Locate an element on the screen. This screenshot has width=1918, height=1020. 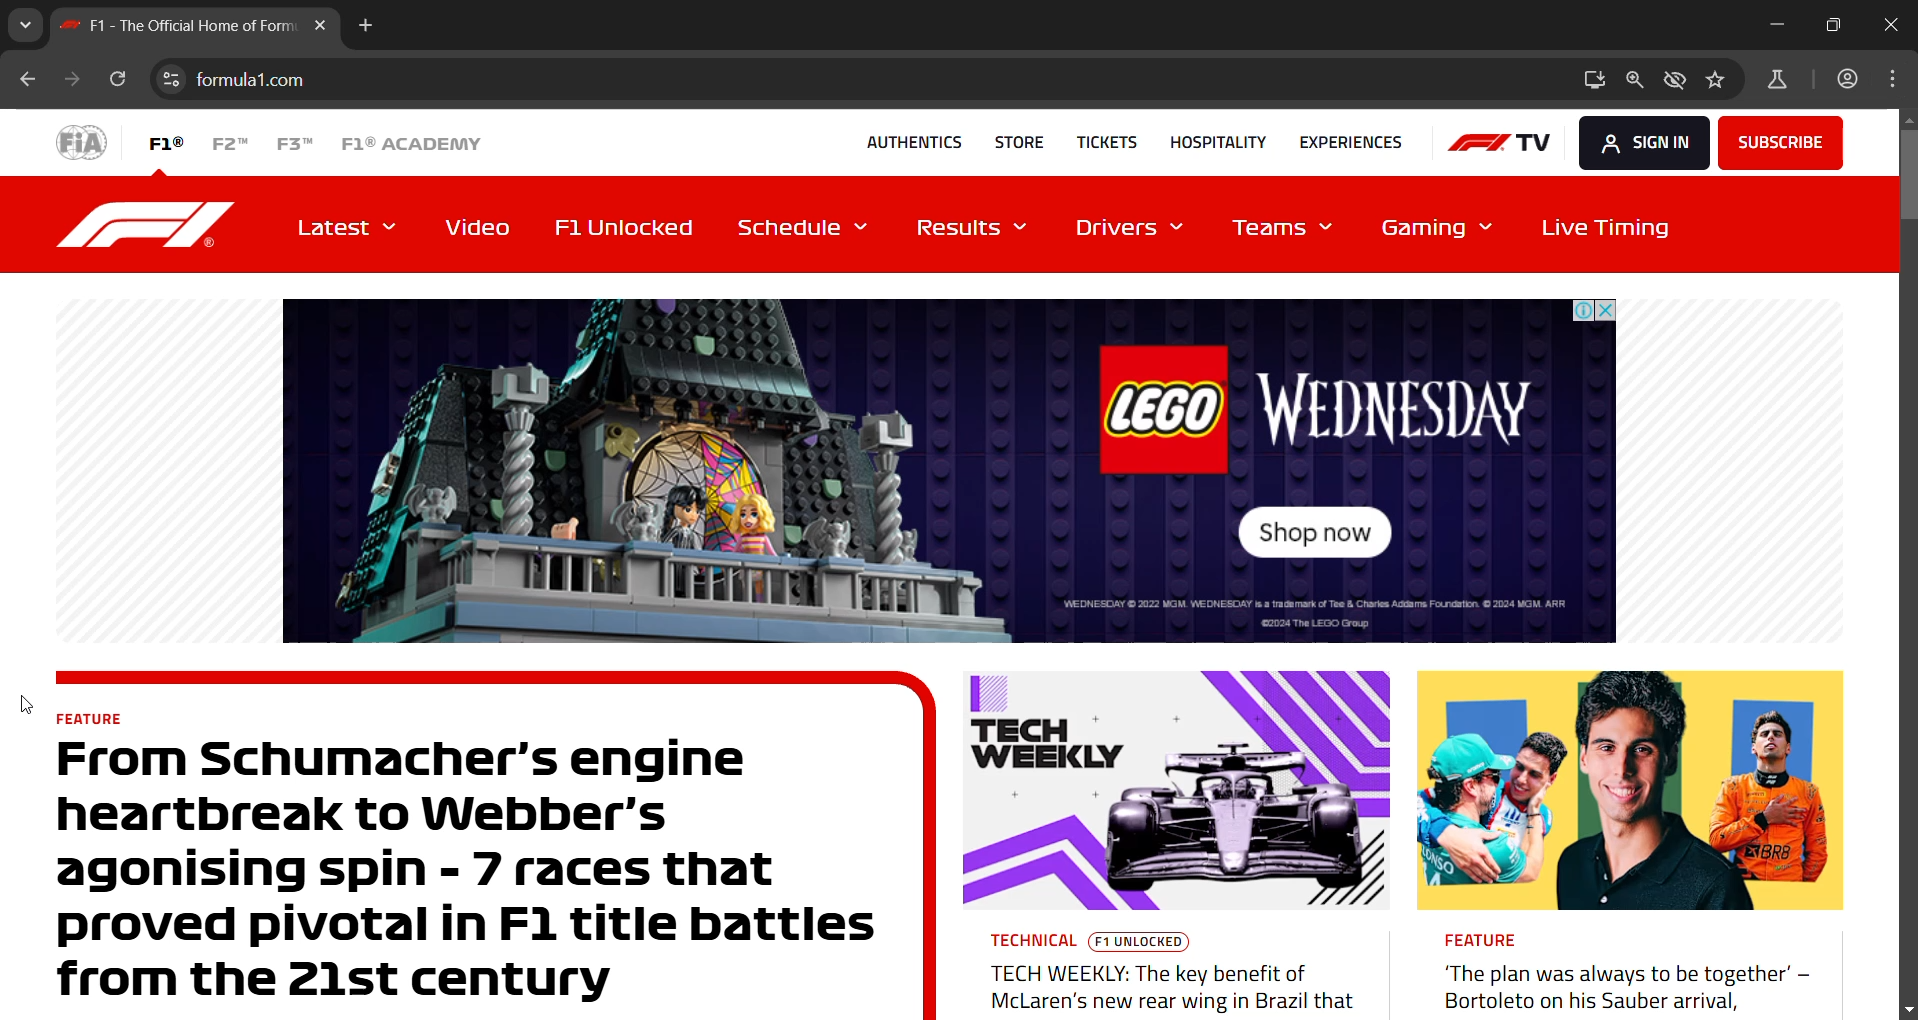
bookmark is located at coordinates (1720, 82).